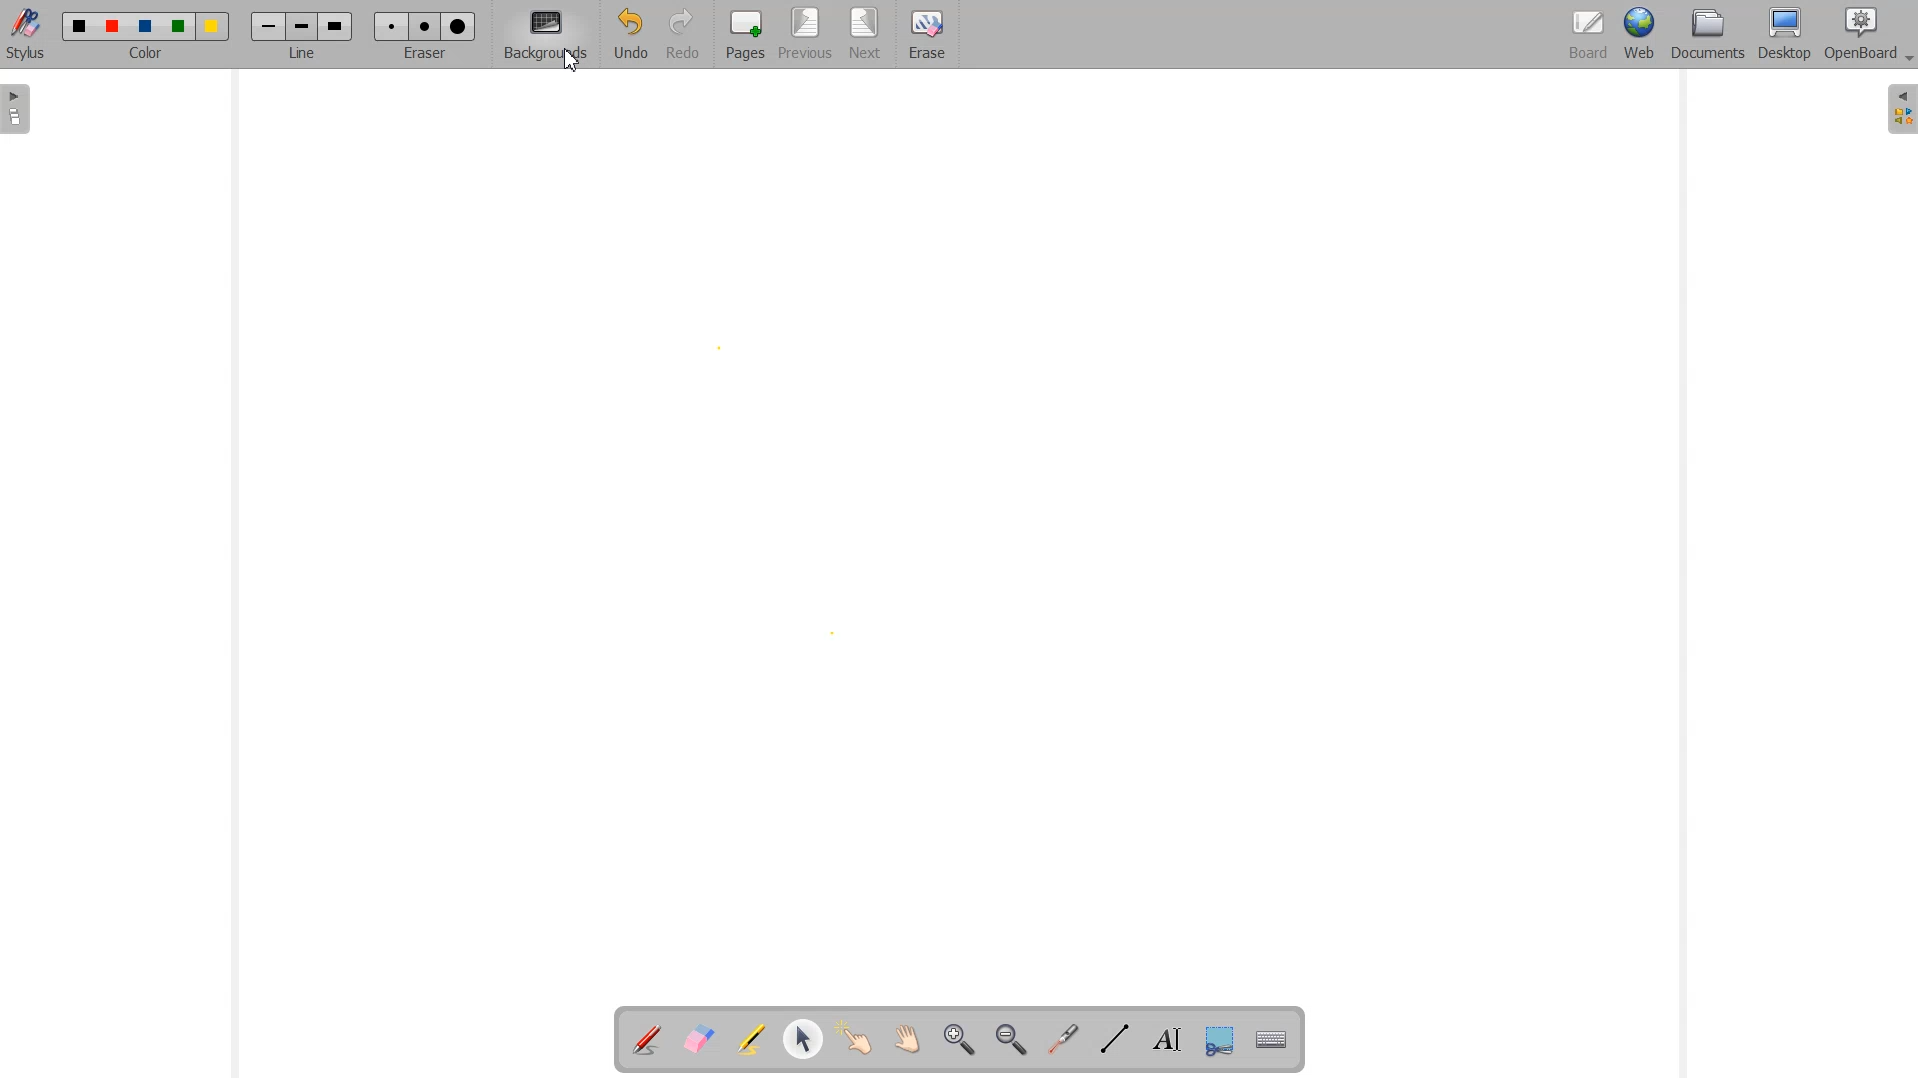  Describe the element at coordinates (1641, 35) in the screenshot. I see `Web` at that location.